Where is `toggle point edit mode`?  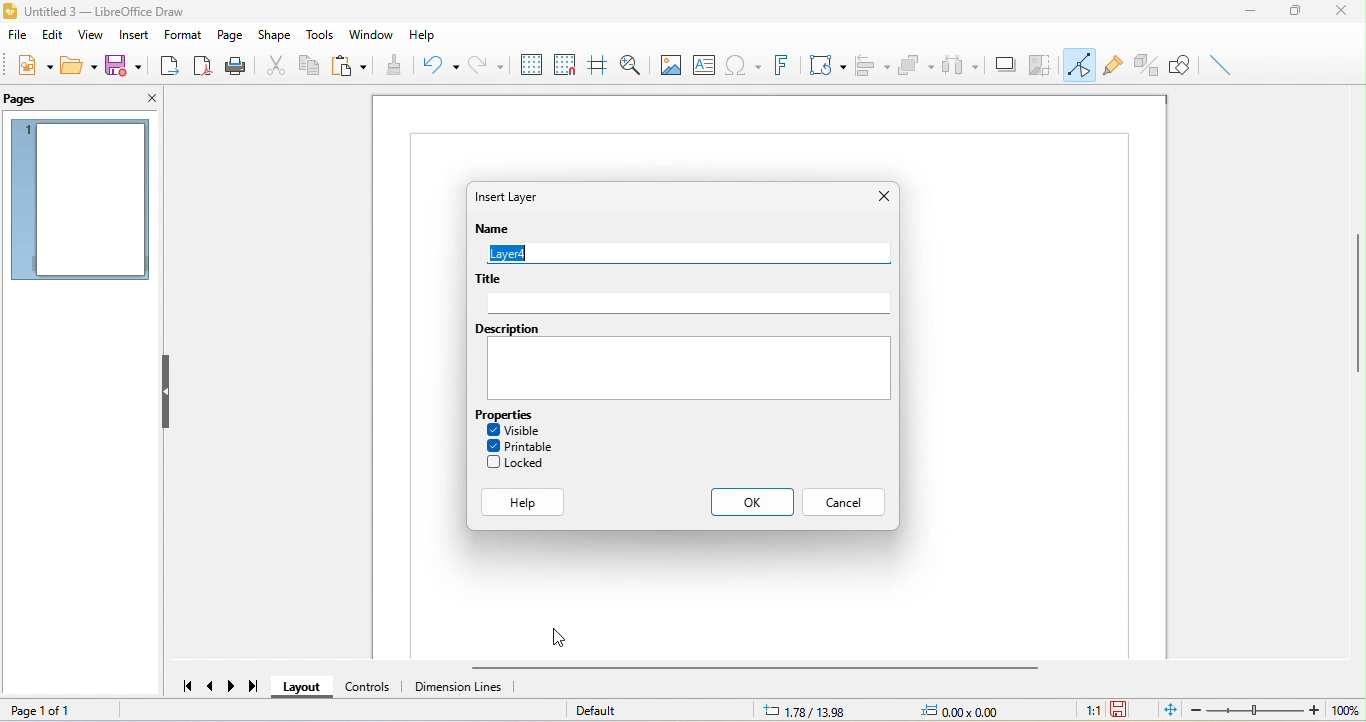 toggle point edit mode is located at coordinates (1081, 64).